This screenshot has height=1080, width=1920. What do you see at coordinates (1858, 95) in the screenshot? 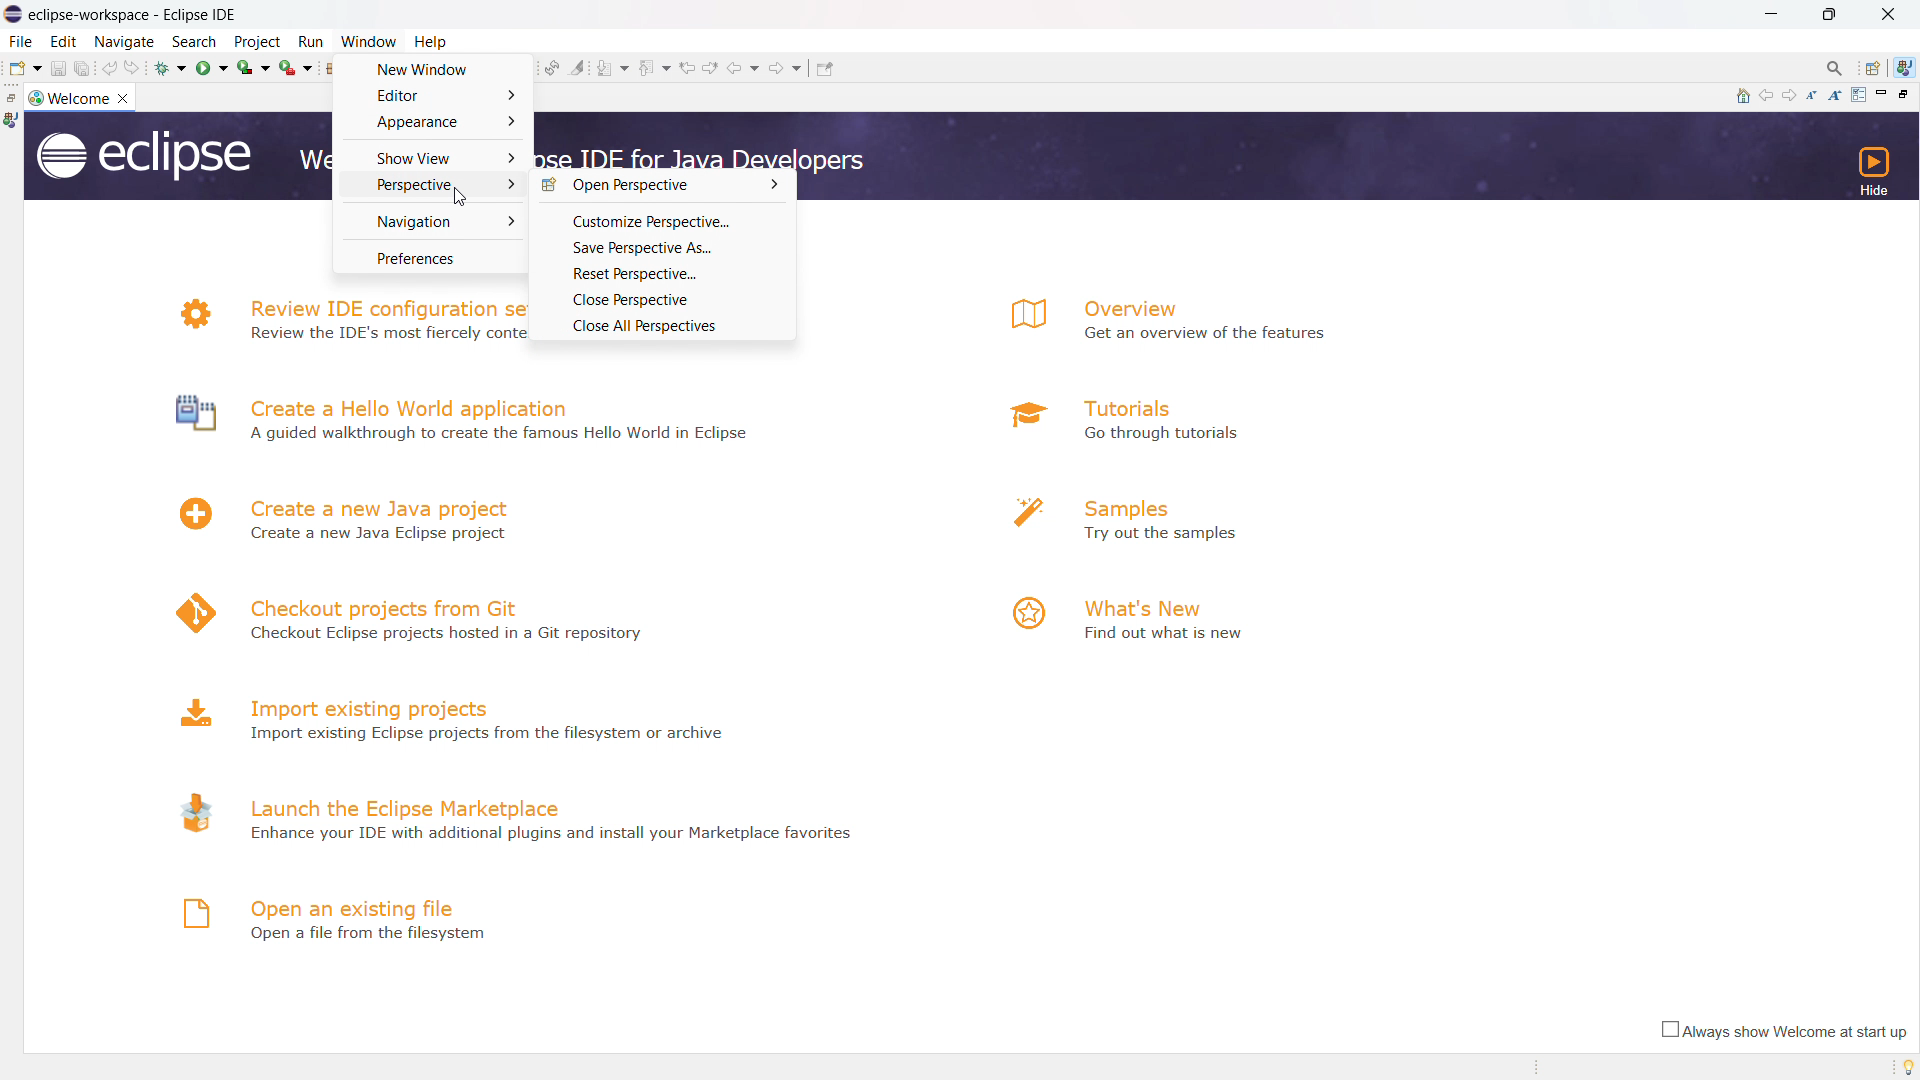
I see `customize page` at bounding box center [1858, 95].